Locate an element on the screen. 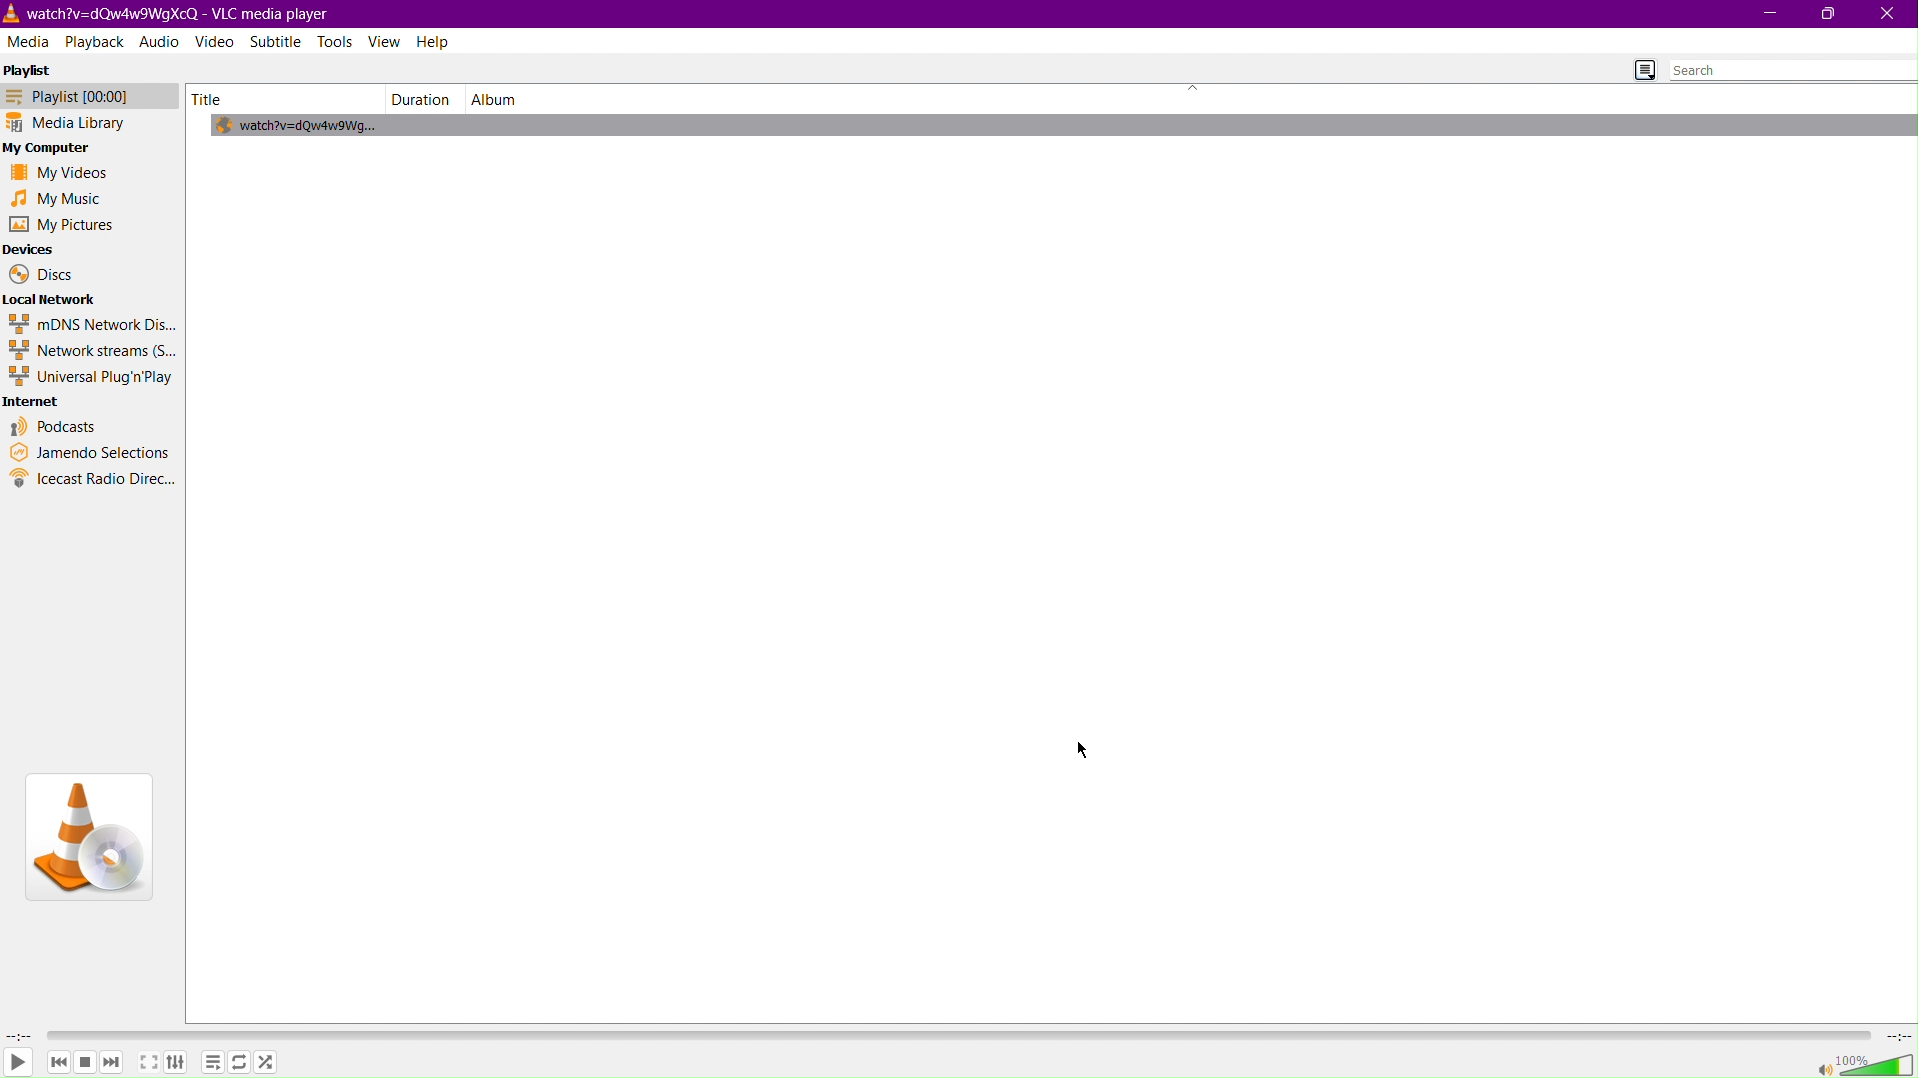  Extended settings is located at coordinates (178, 1062).